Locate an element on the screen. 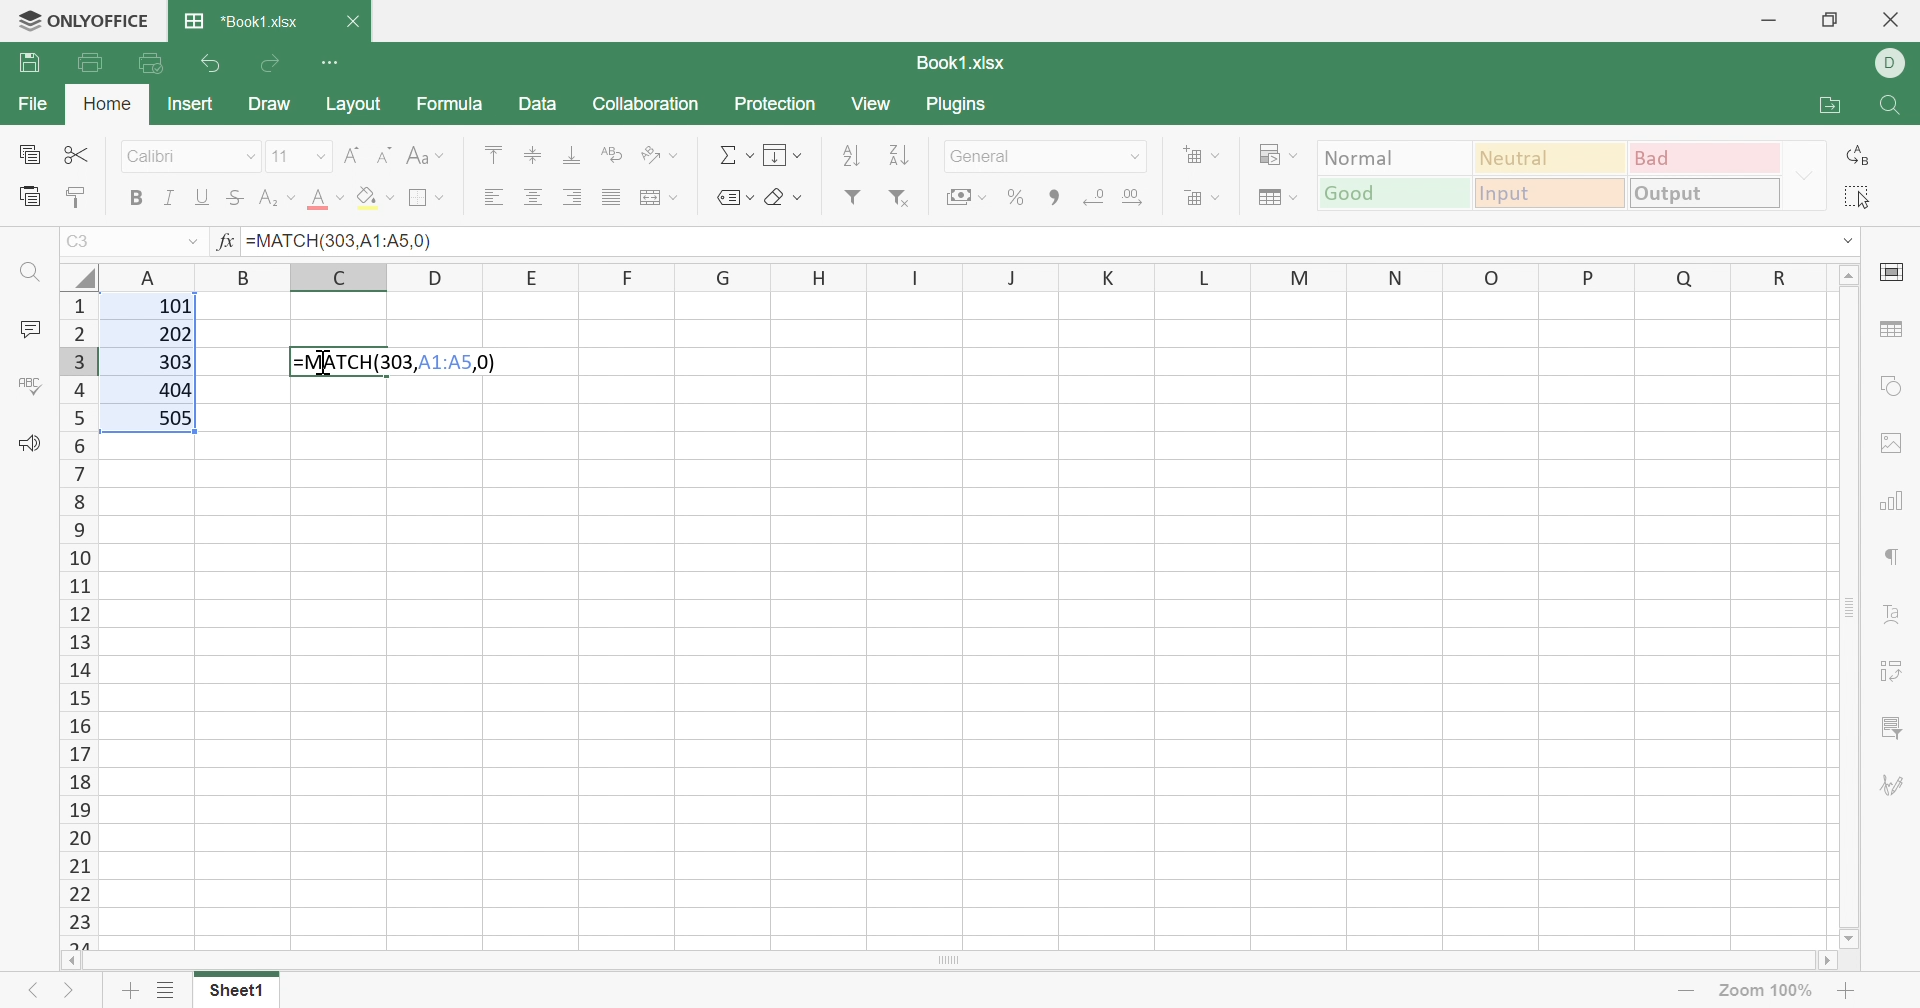 The height and width of the screenshot is (1008, 1920). Layout is located at coordinates (361, 105).